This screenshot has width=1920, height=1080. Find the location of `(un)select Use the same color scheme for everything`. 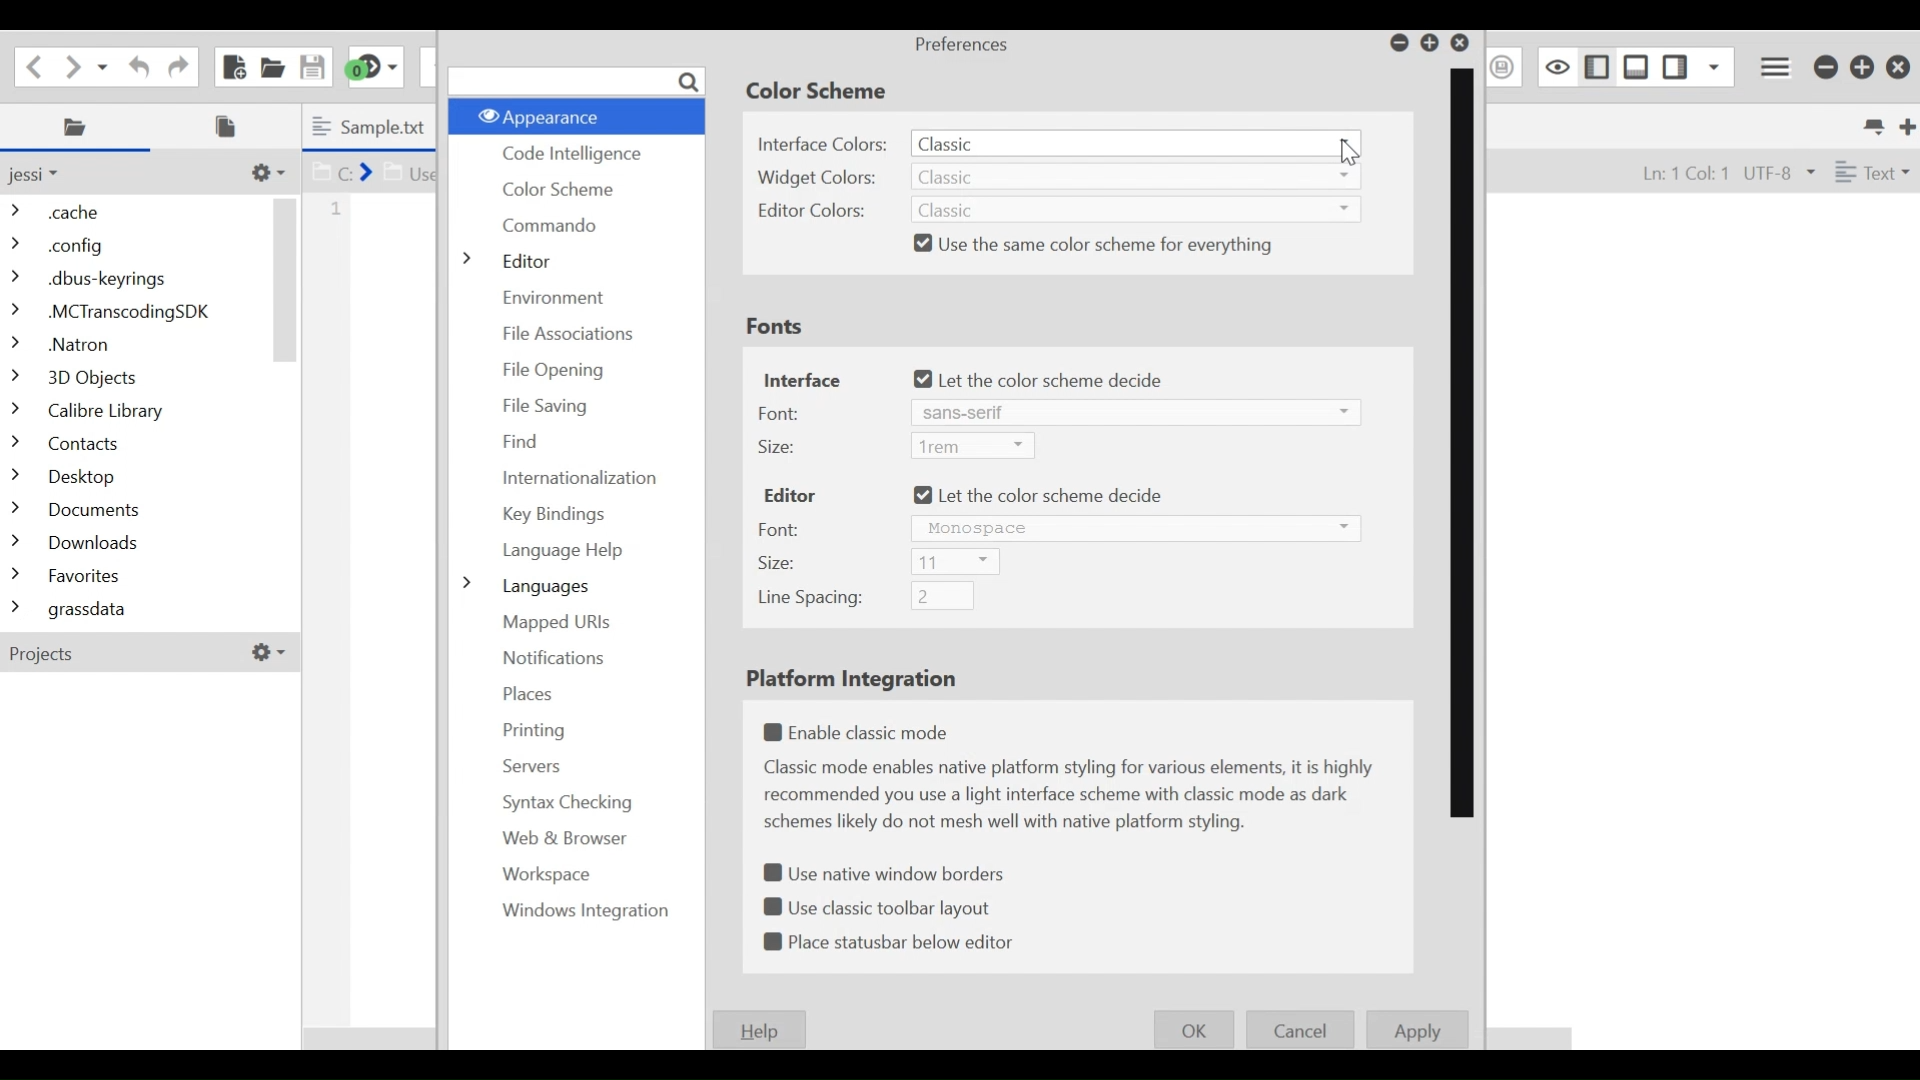

(un)select Use the same color scheme for everything is located at coordinates (1101, 244).